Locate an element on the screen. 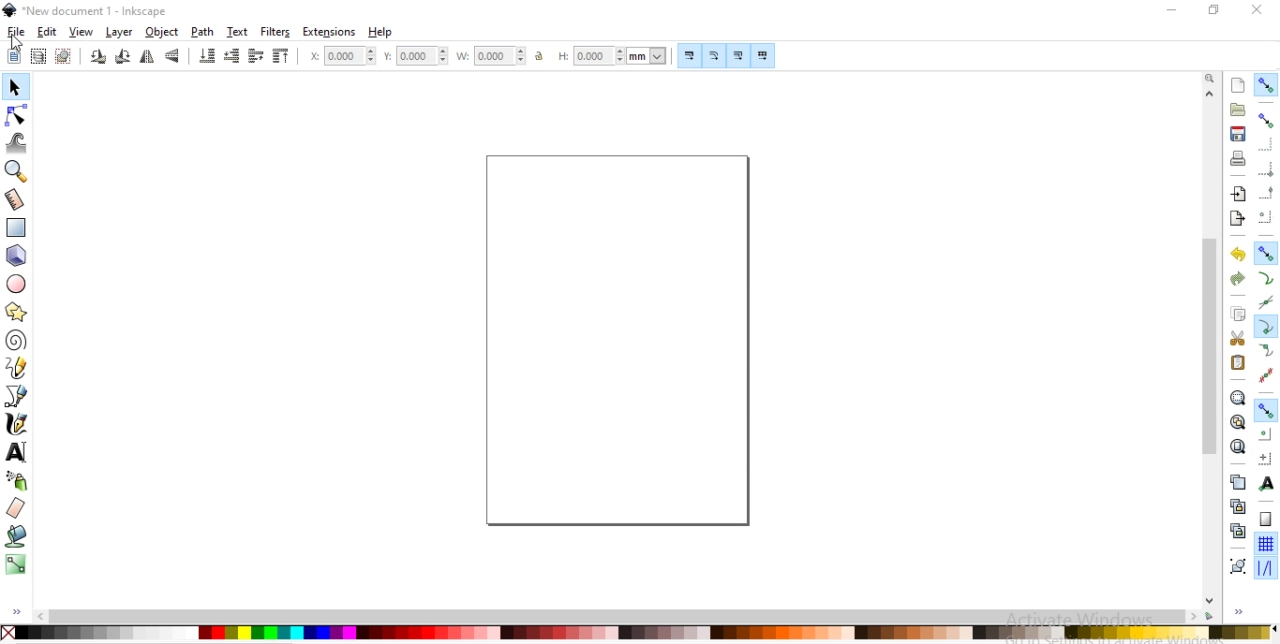  cut a selected clone is located at coordinates (1236, 533).